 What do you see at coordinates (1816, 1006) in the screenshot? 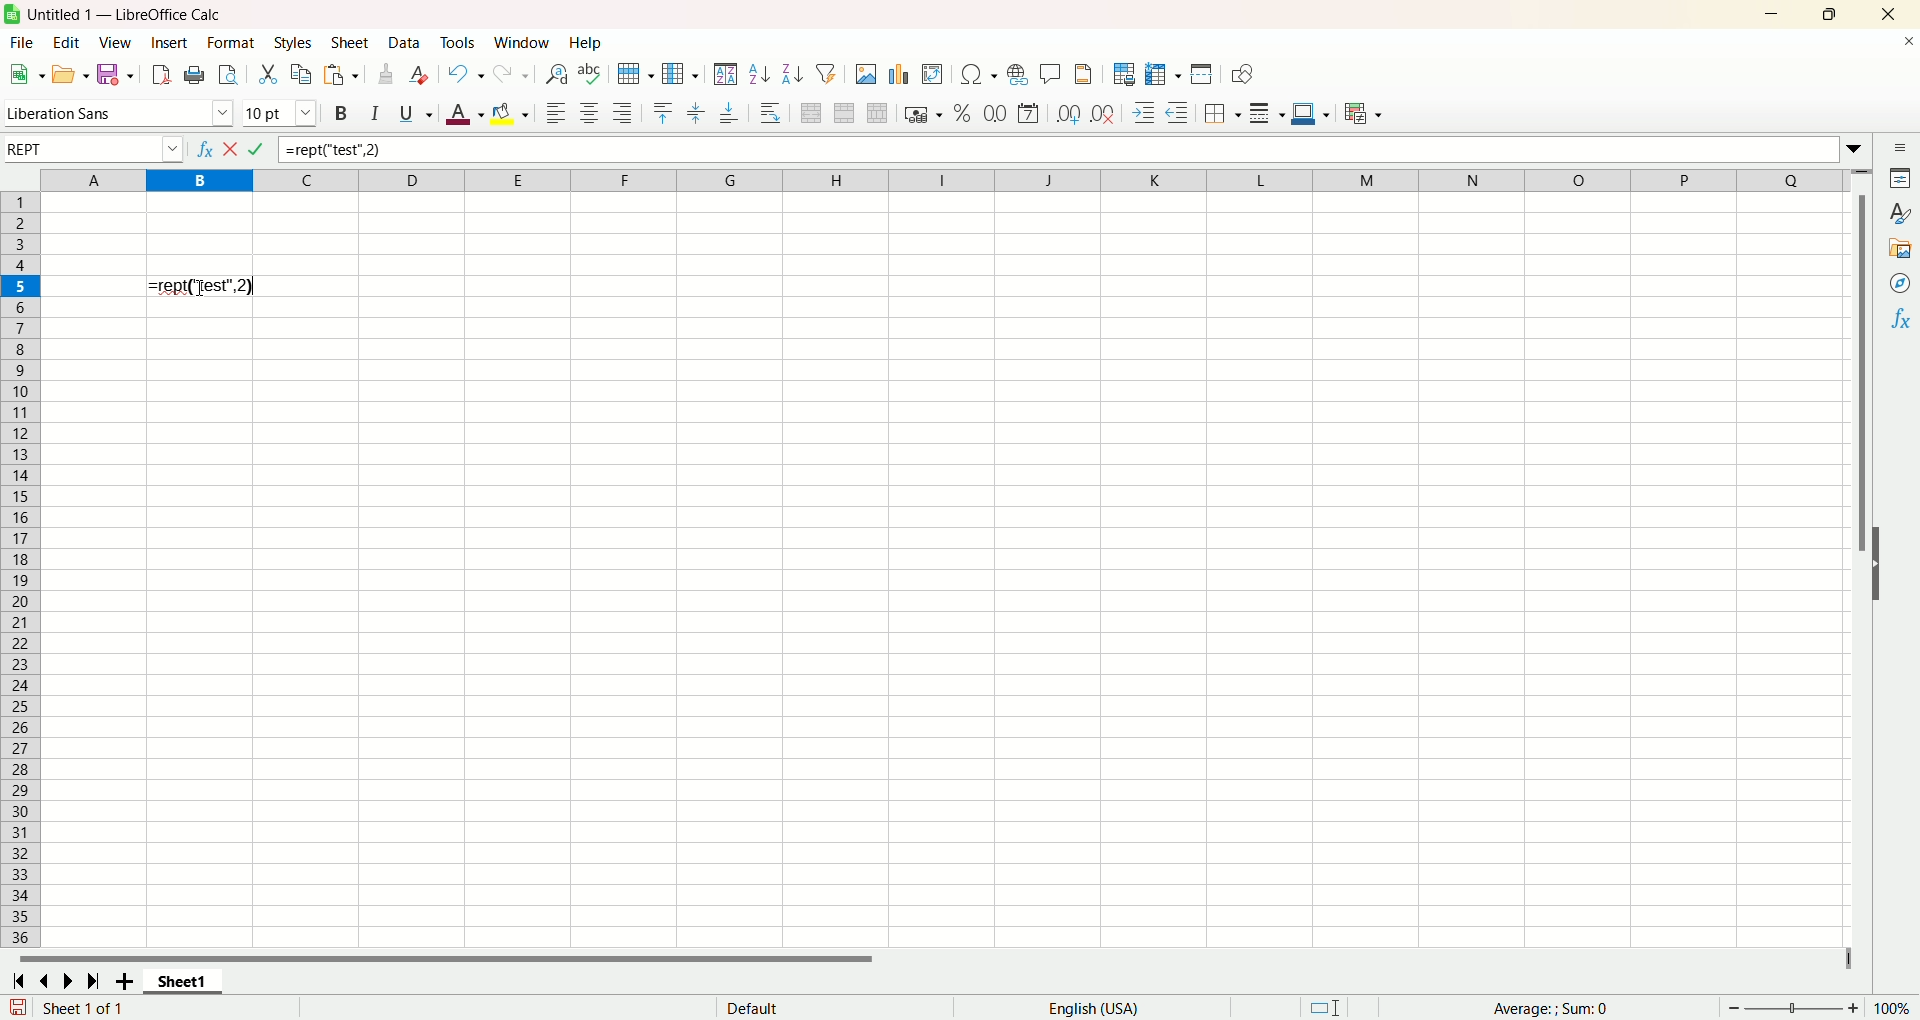
I see `zoom factor` at bounding box center [1816, 1006].